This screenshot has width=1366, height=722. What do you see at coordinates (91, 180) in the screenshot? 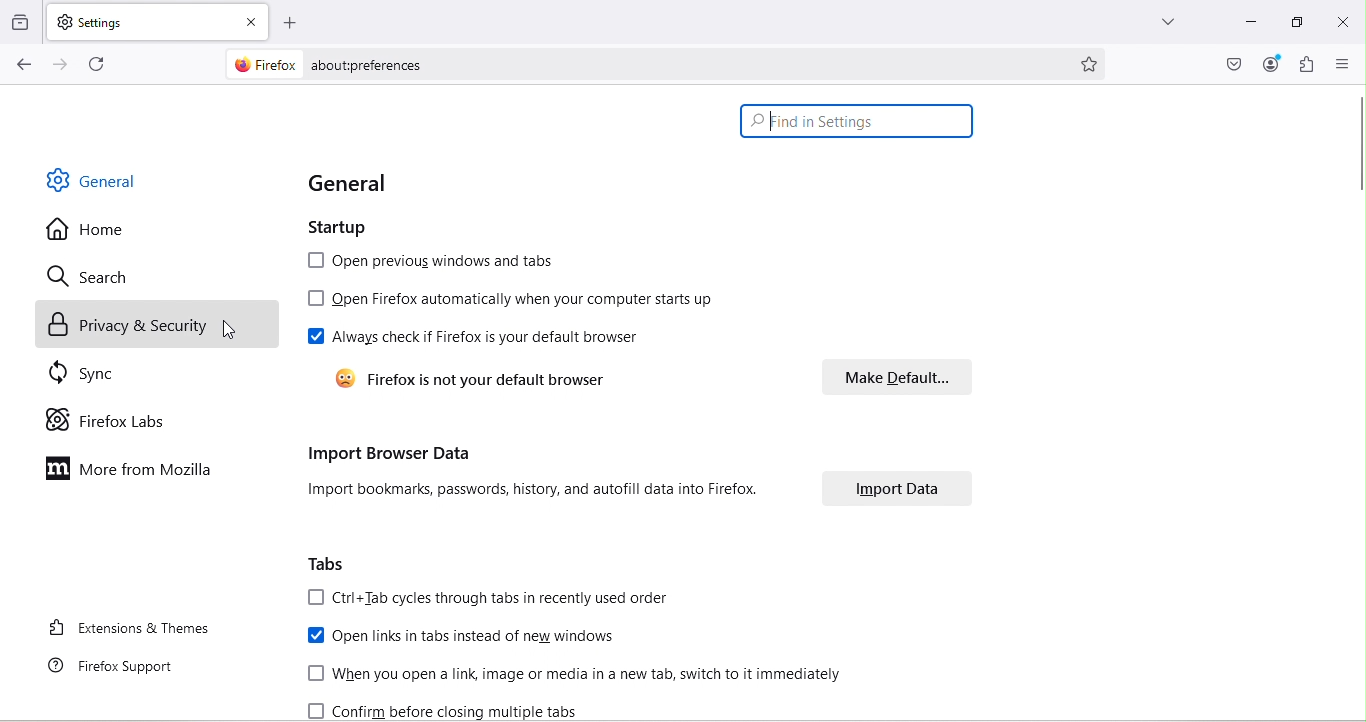
I see `General` at bounding box center [91, 180].